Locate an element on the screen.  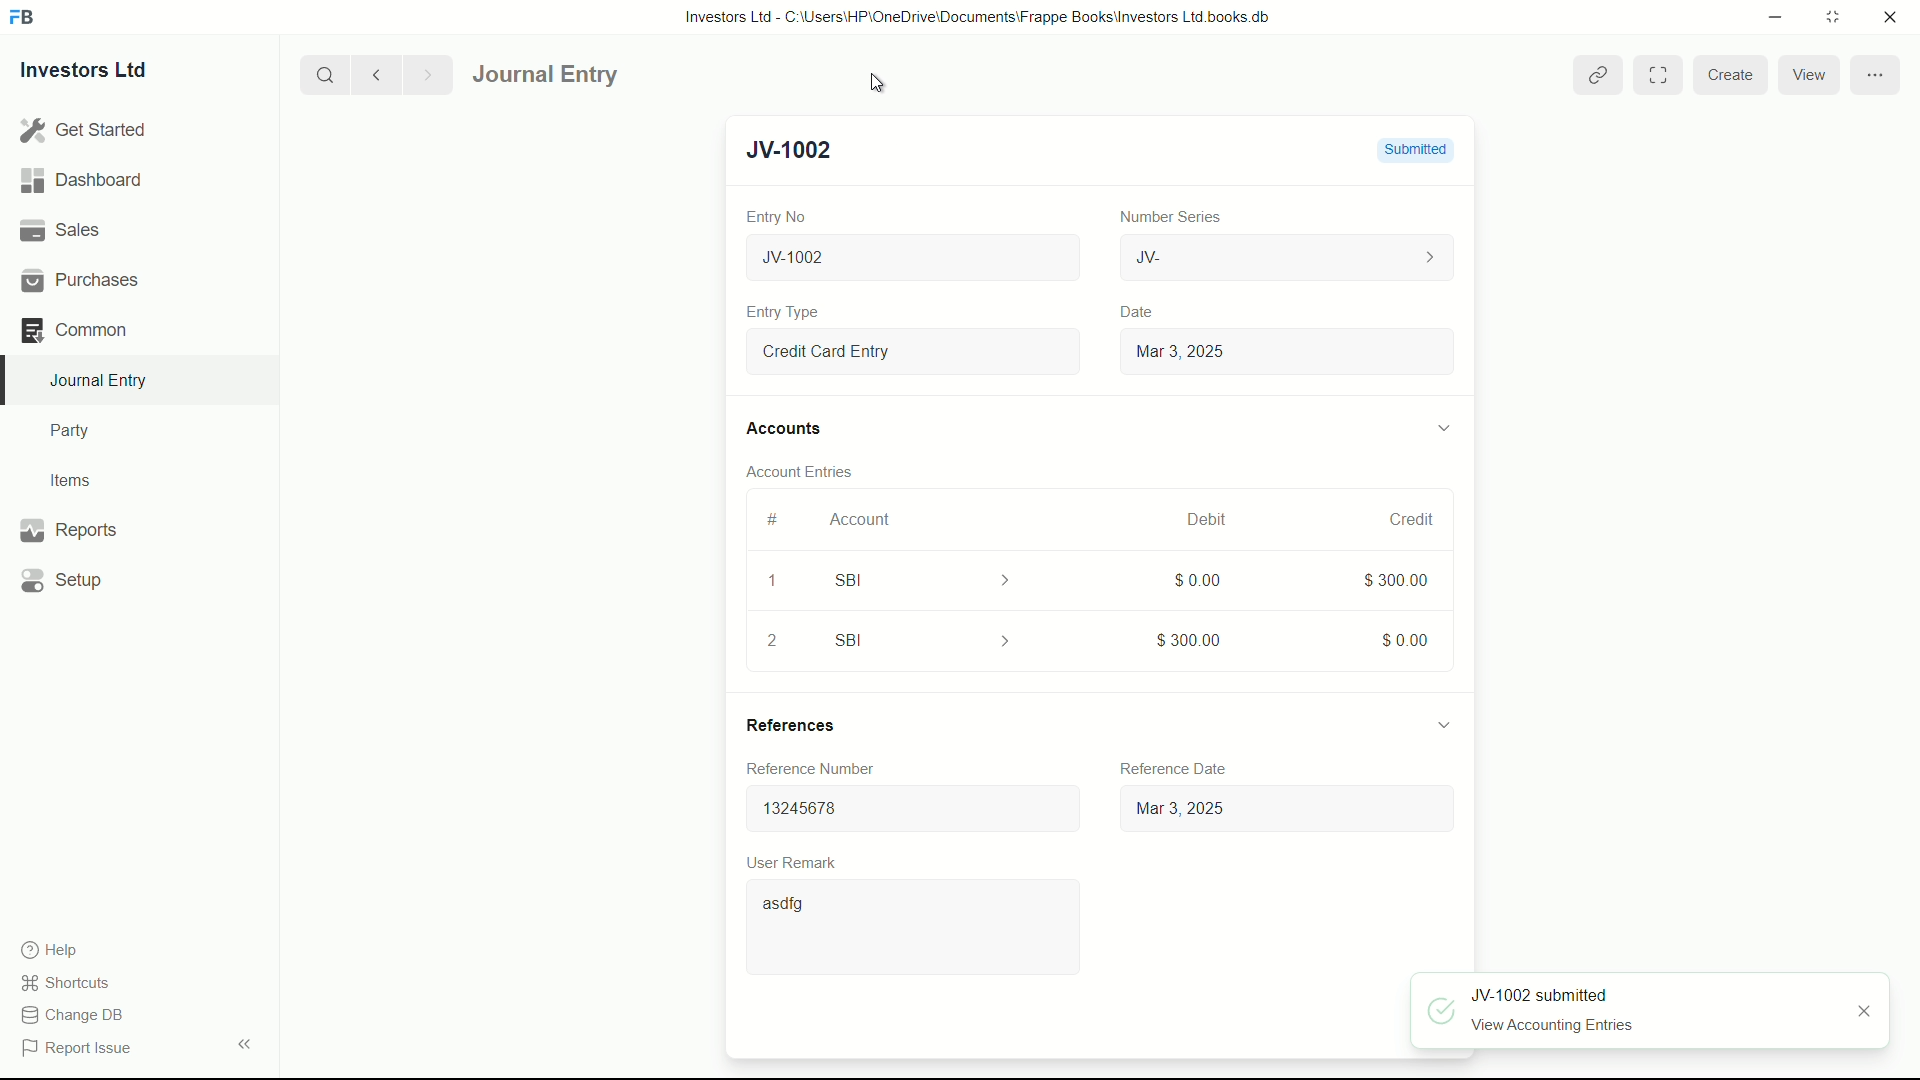
JV is located at coordinates (1290, 255).